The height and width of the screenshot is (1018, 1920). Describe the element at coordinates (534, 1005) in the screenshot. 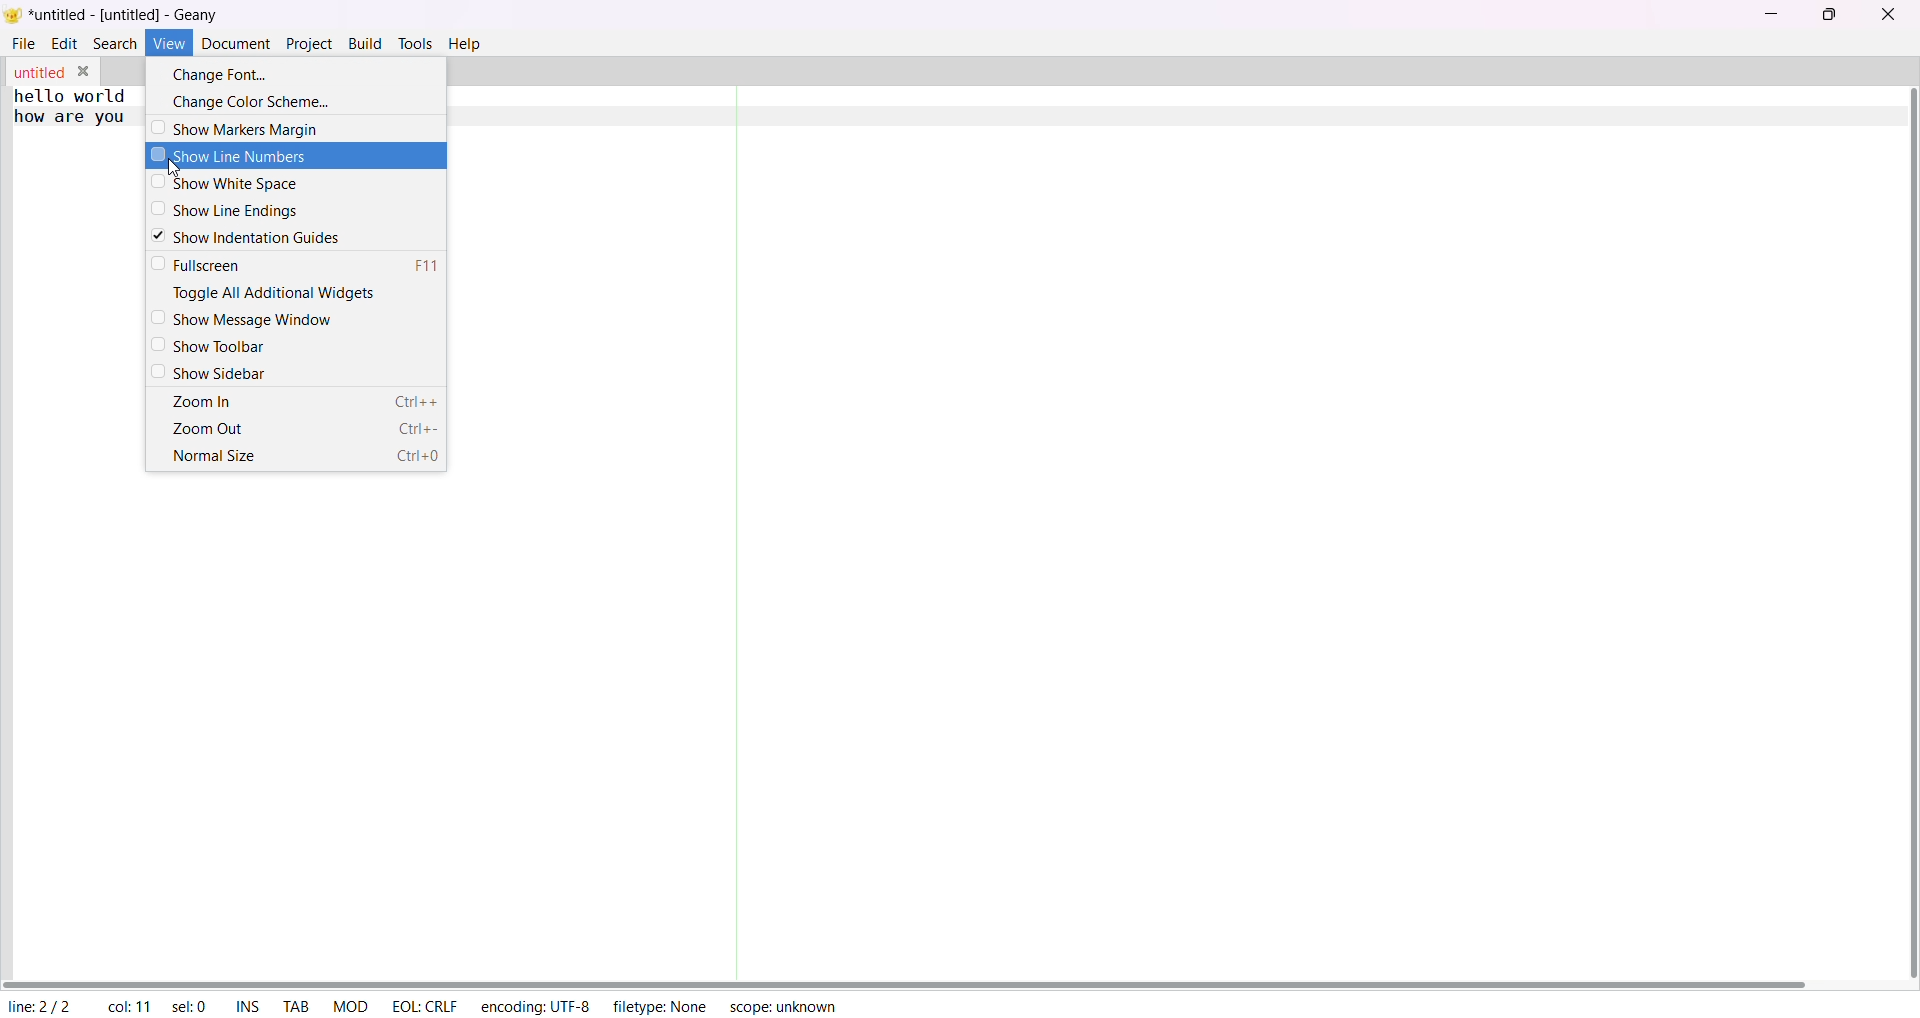

I see `encoding` at that location.